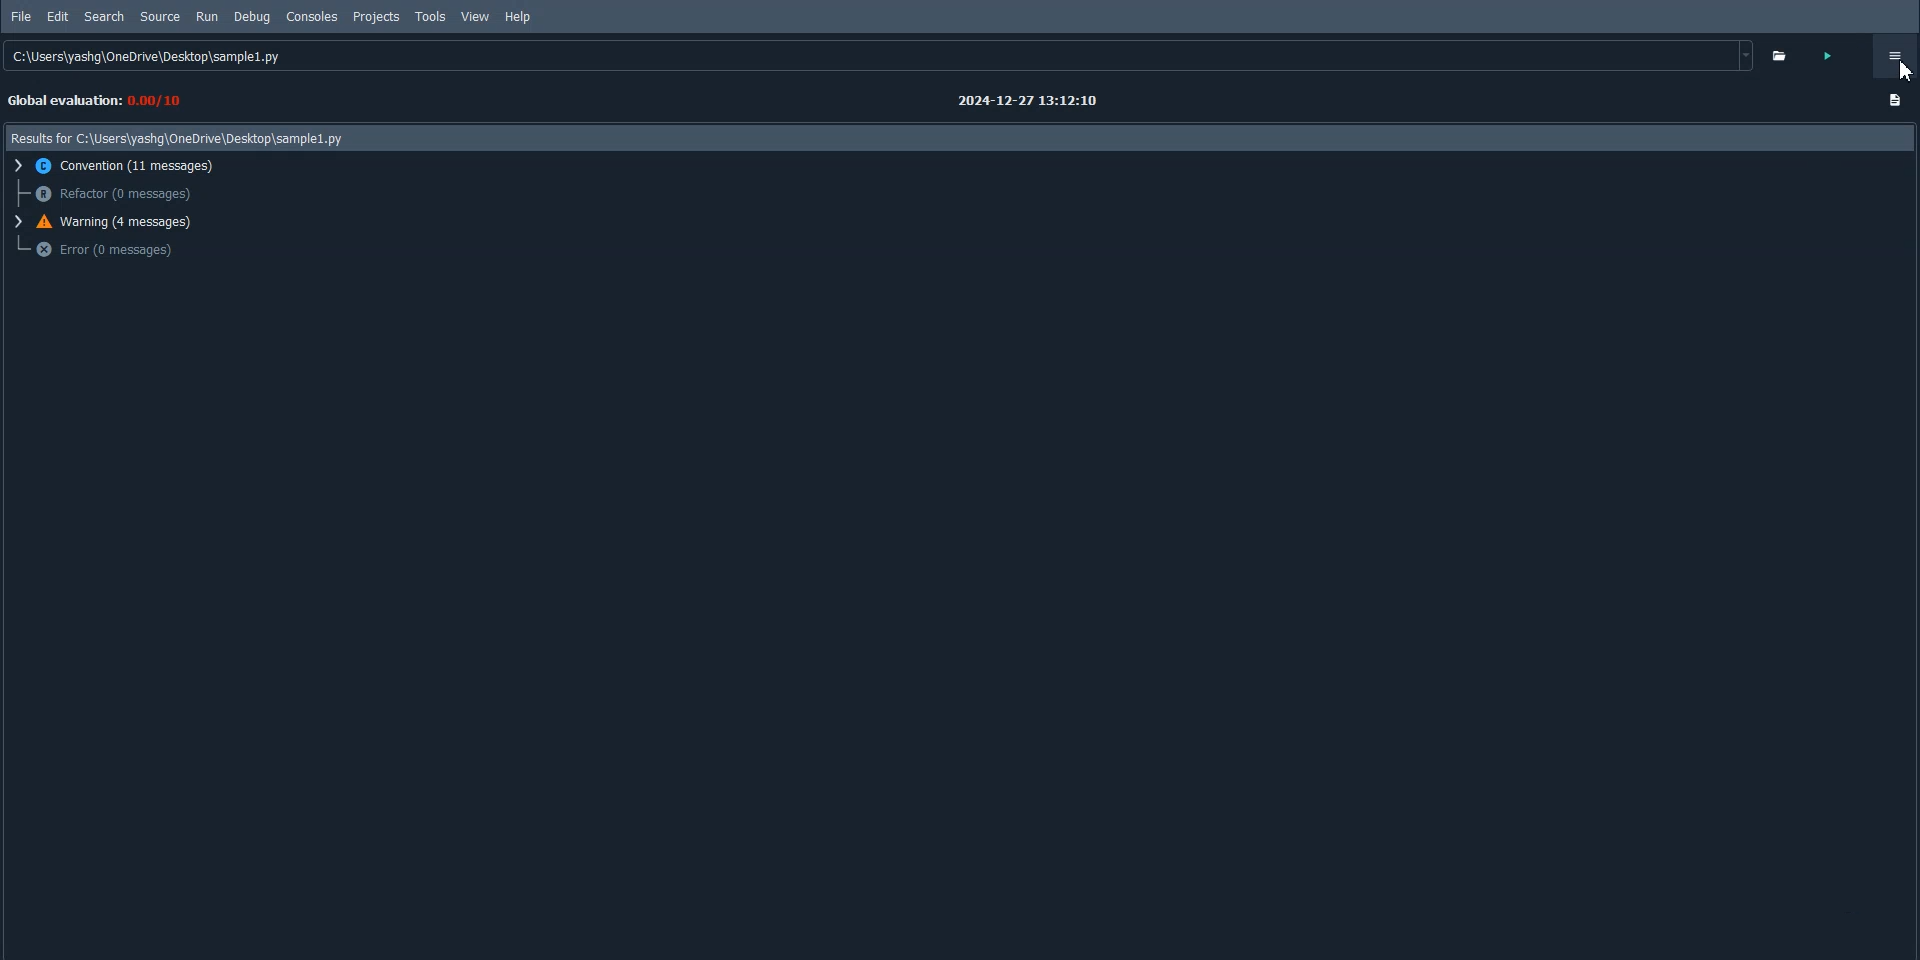  What do you see at coordinates (1837, 55) in the screenshot?
I see `Run code analysis` at bounding box center [1837, 55].